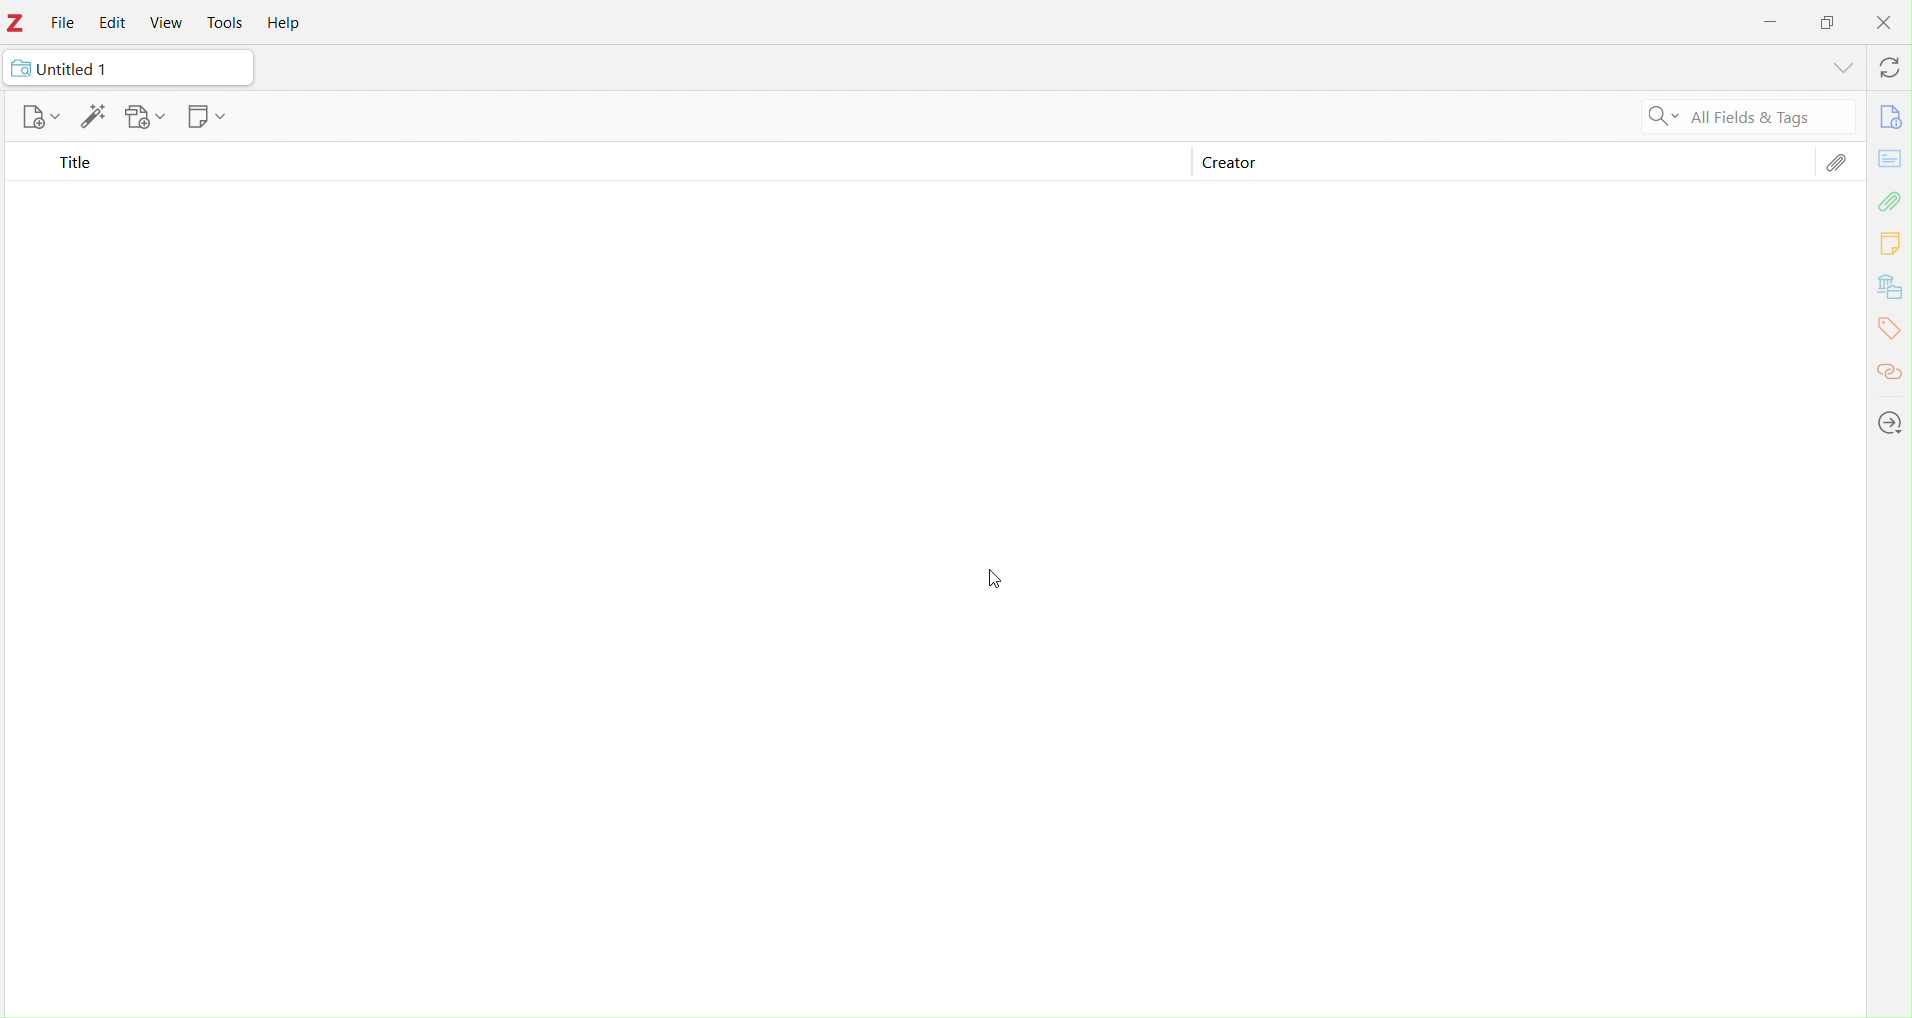 The width and height of the screenshot is (1912, 1018). Describe the element at coordinates (1828, 21) in the screenshot. I see `Box` at that location.